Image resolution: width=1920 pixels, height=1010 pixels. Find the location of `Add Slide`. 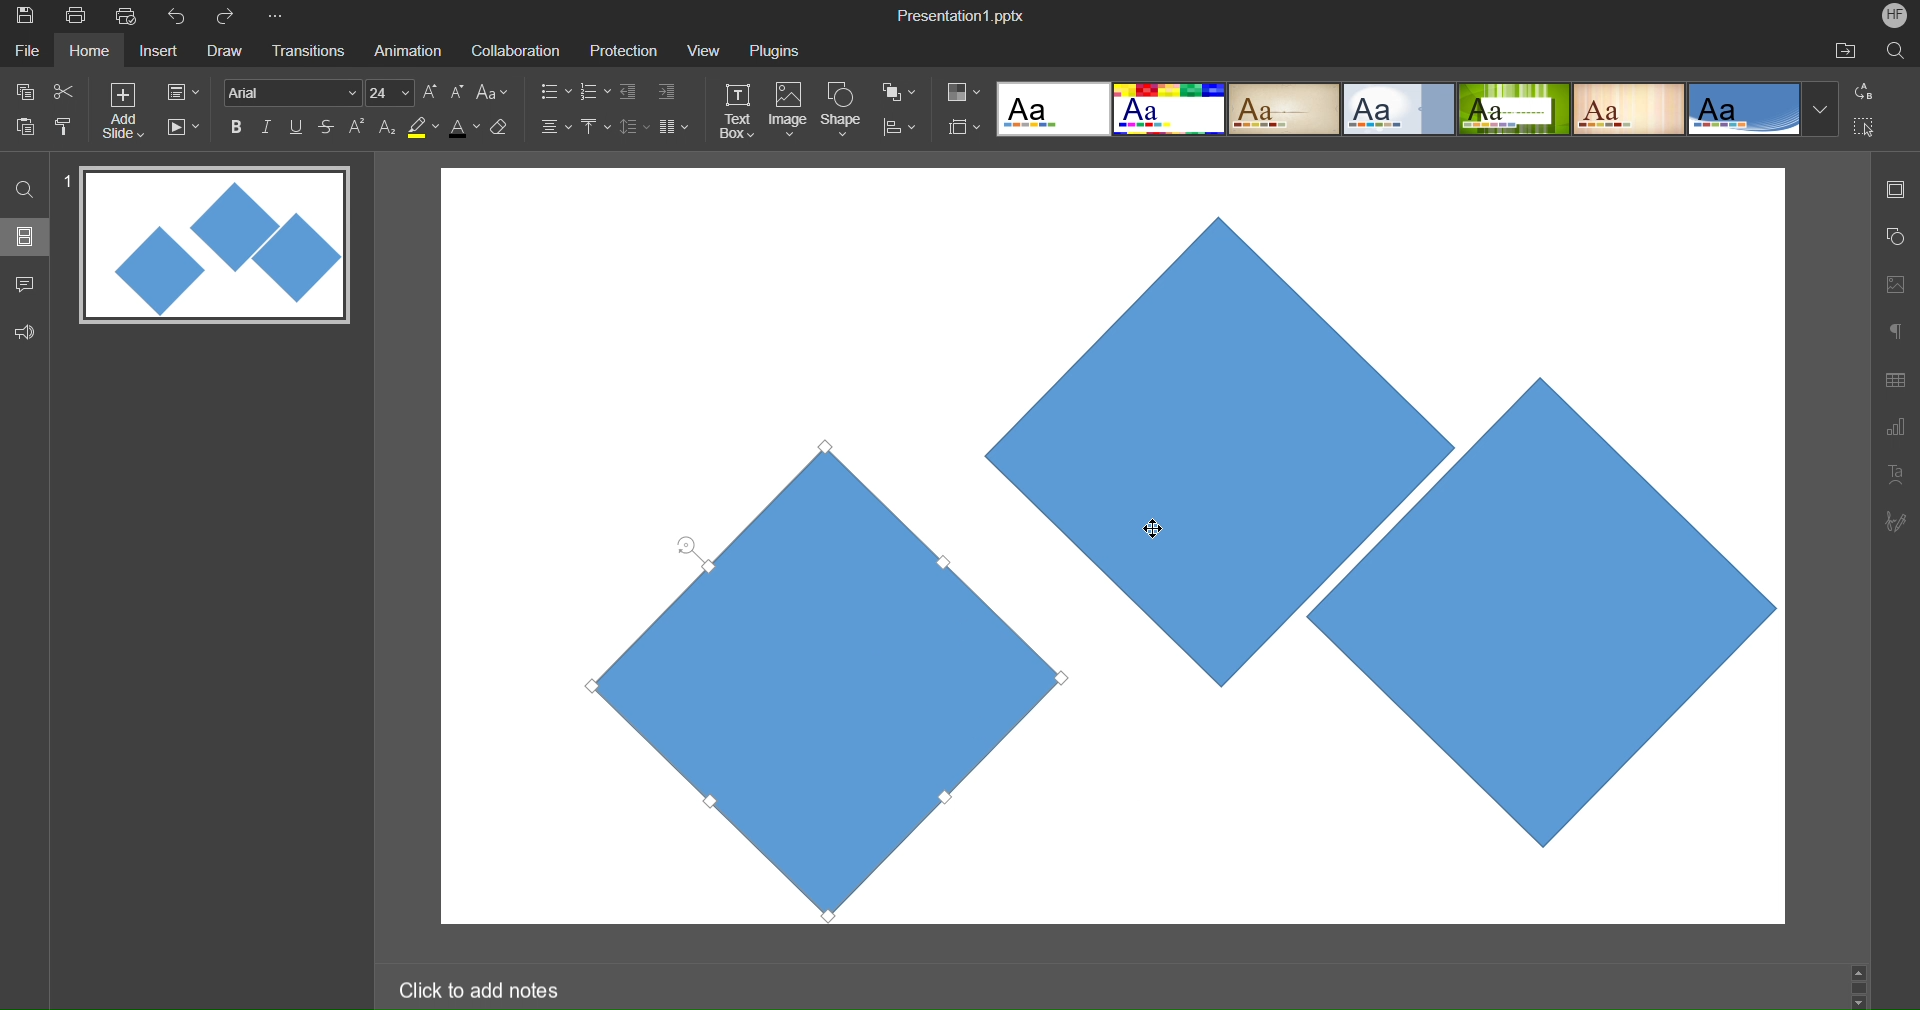

Add Slide is located at coordinates (123, 111).